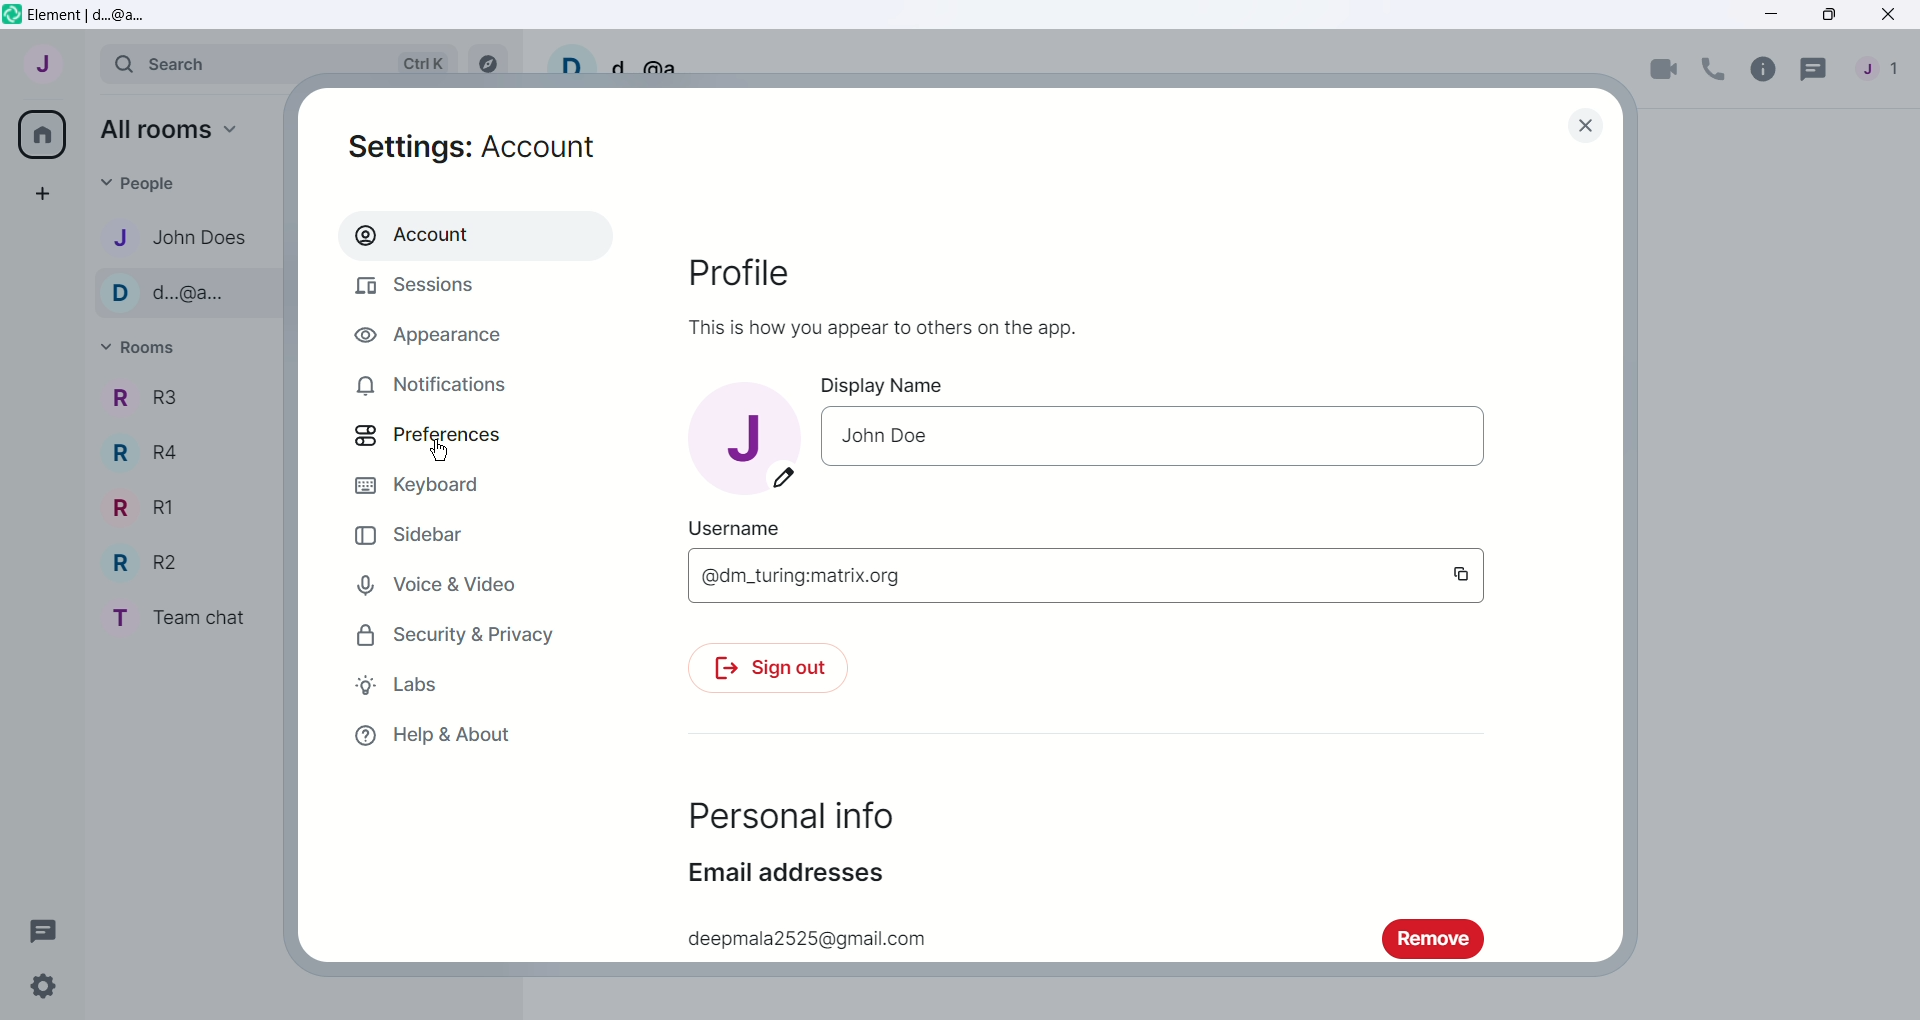  I want to click on Labs, so click(457, 685).